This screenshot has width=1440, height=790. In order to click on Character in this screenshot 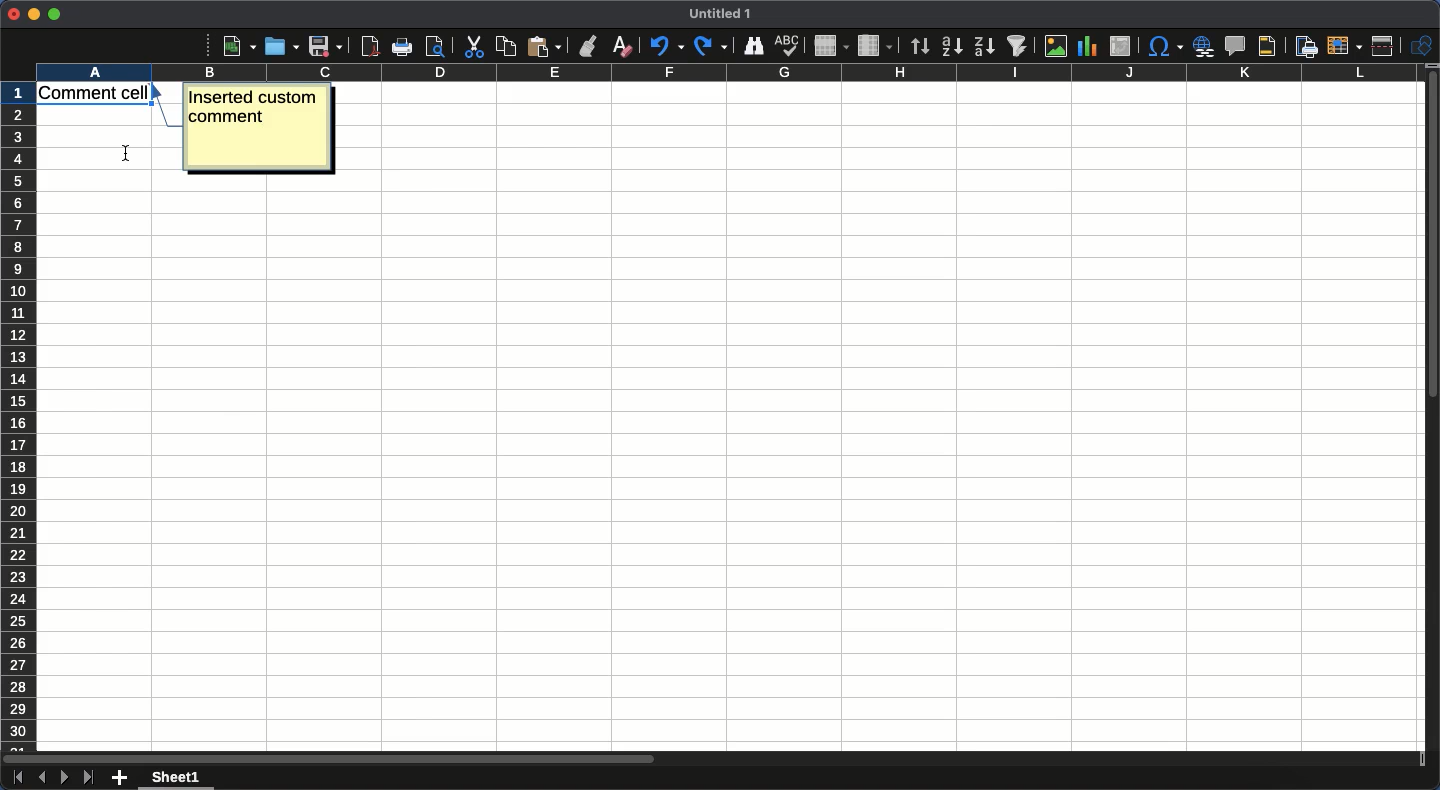, I will do `click(1165, 48)`.